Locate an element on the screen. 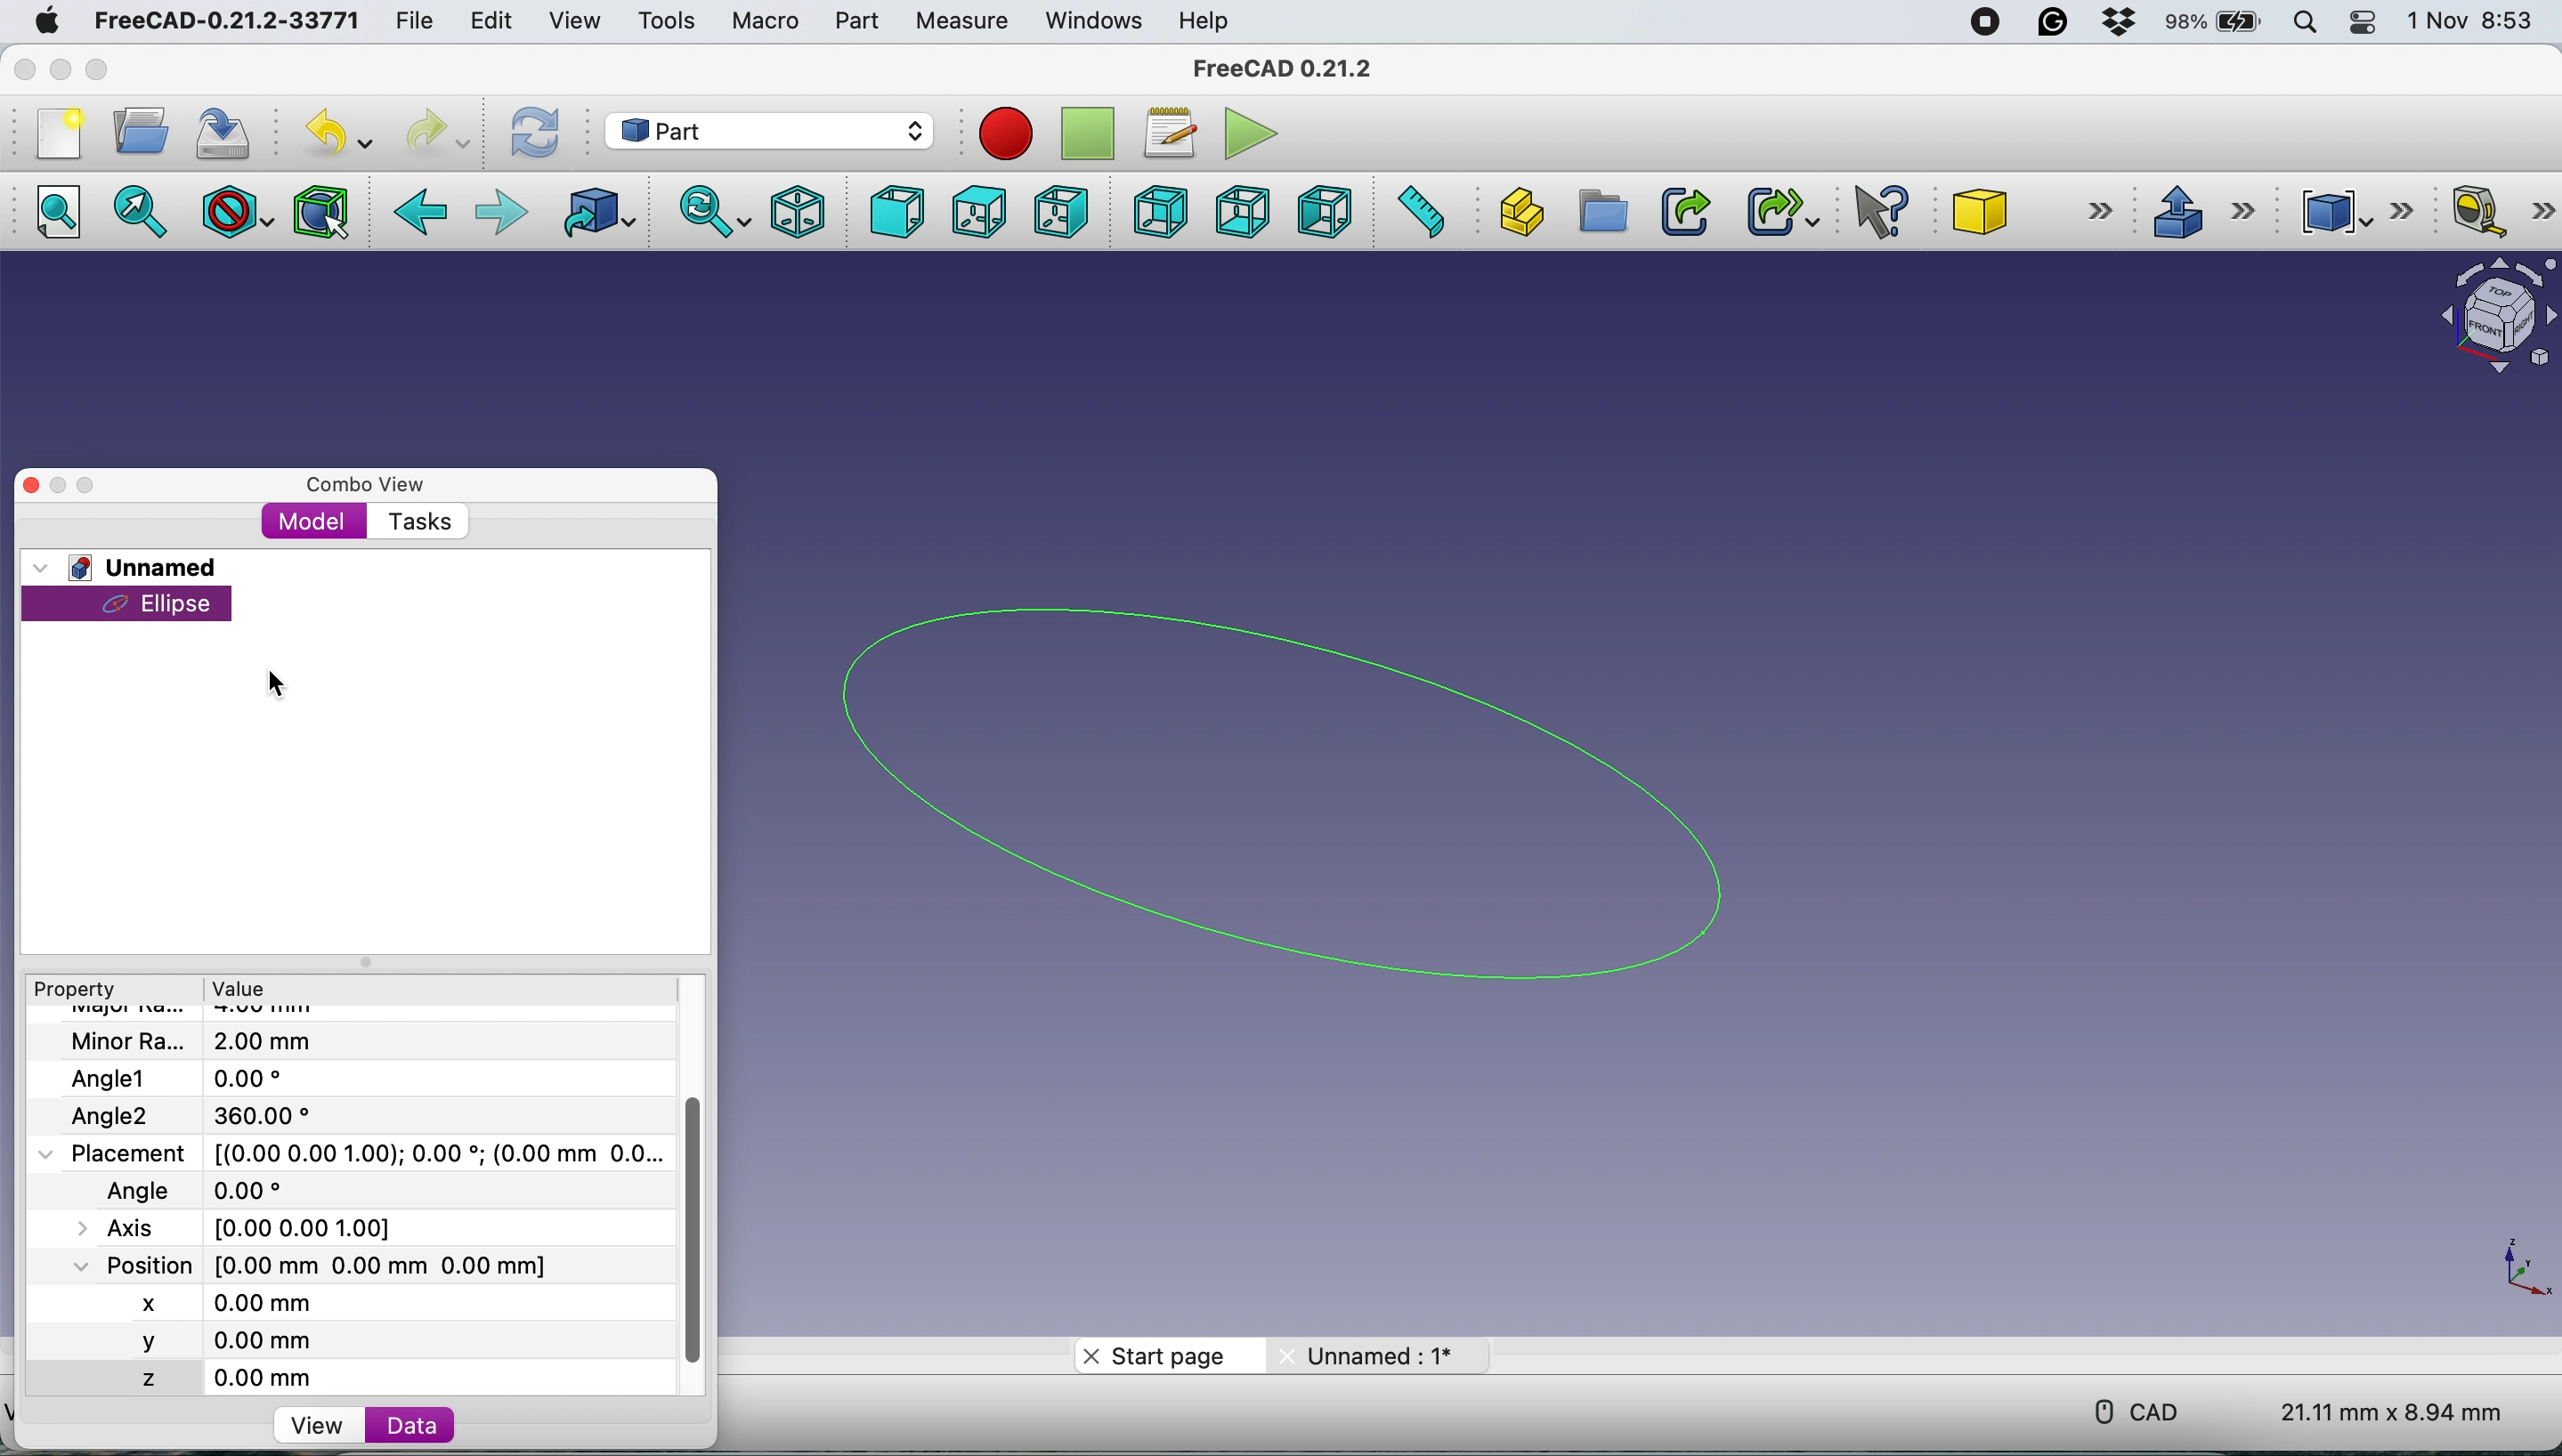 This screenshot has width=2562, height=1456. left is located at coordinates (1323, 212).